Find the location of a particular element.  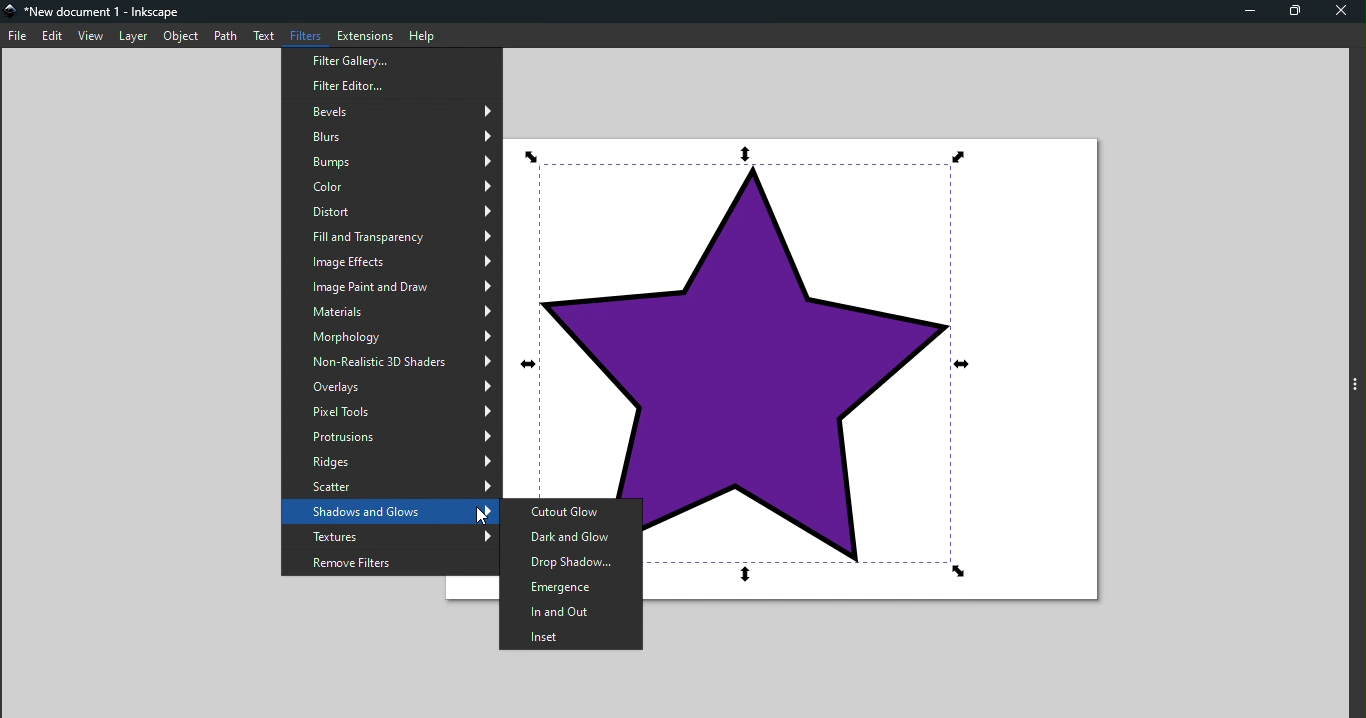

Edit is located at coordinates (54, 37).